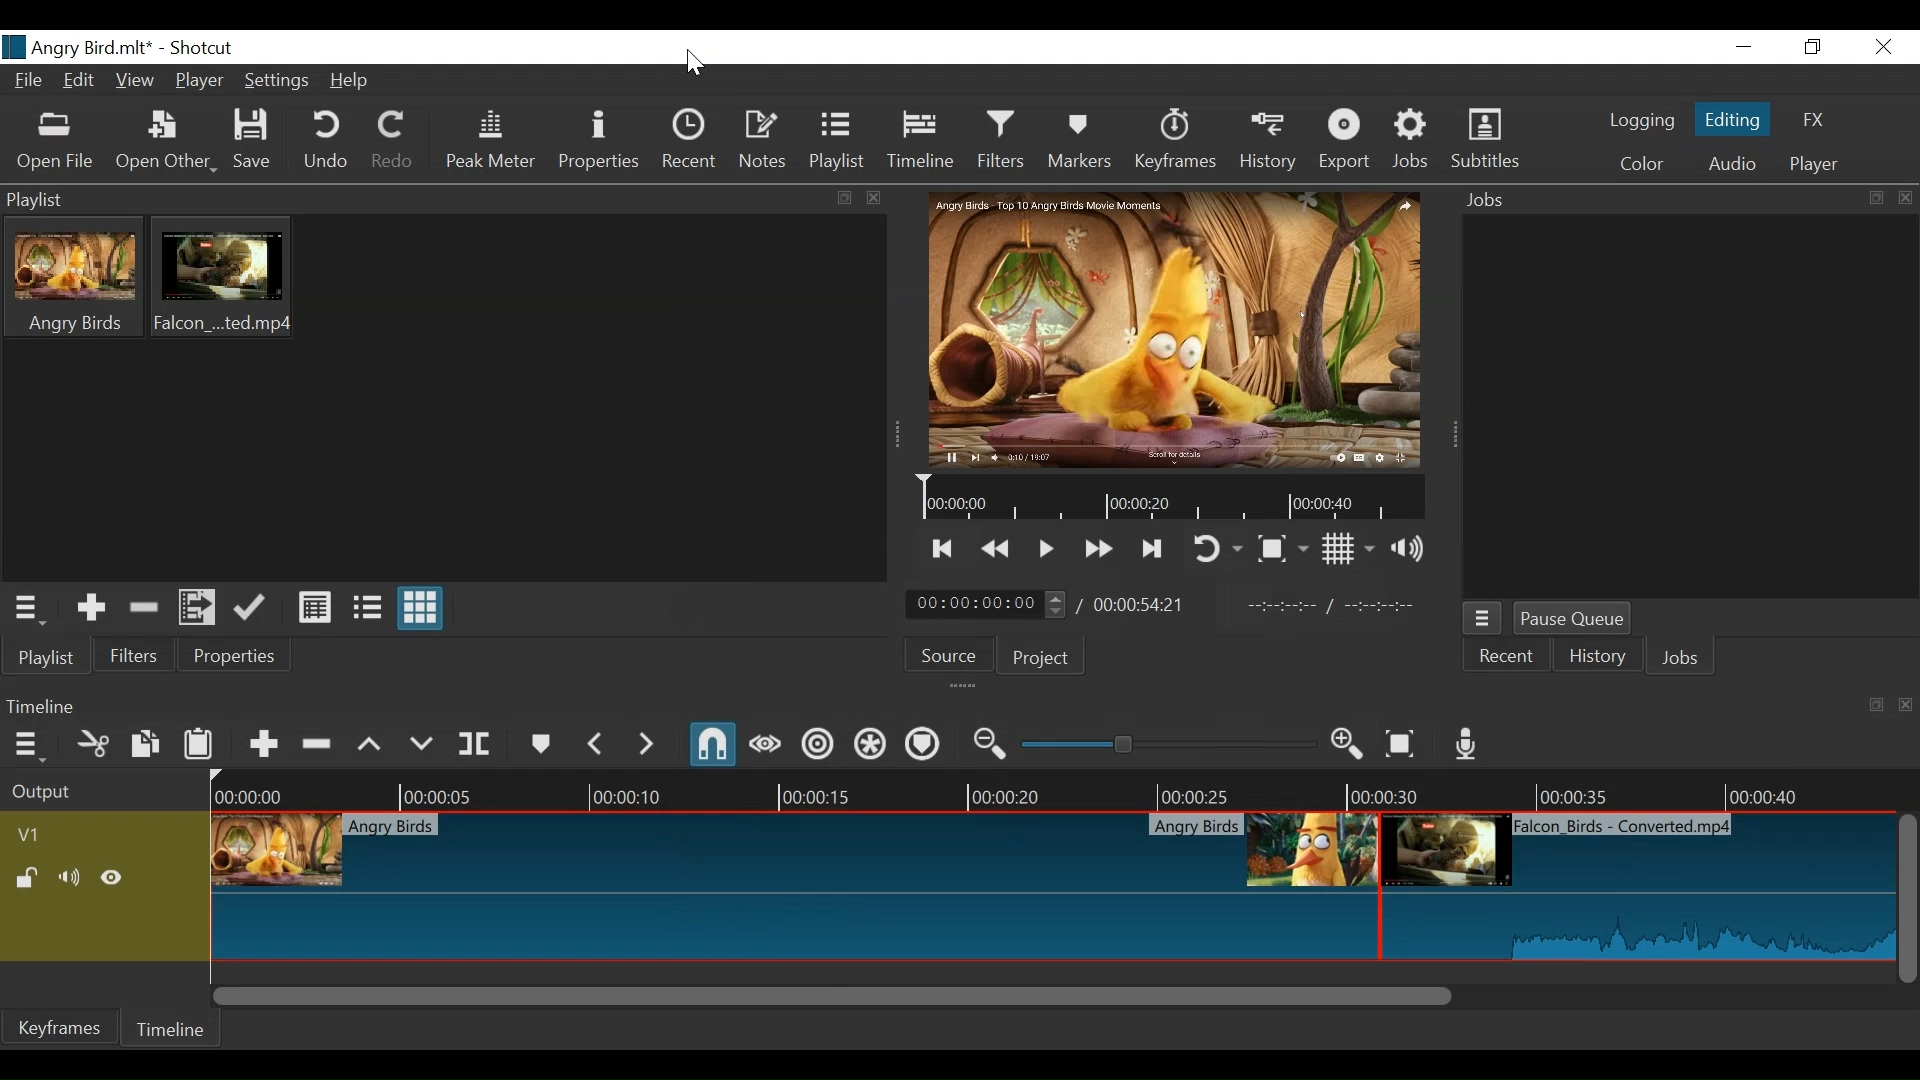  I want to click on Append, so click(263, 746).